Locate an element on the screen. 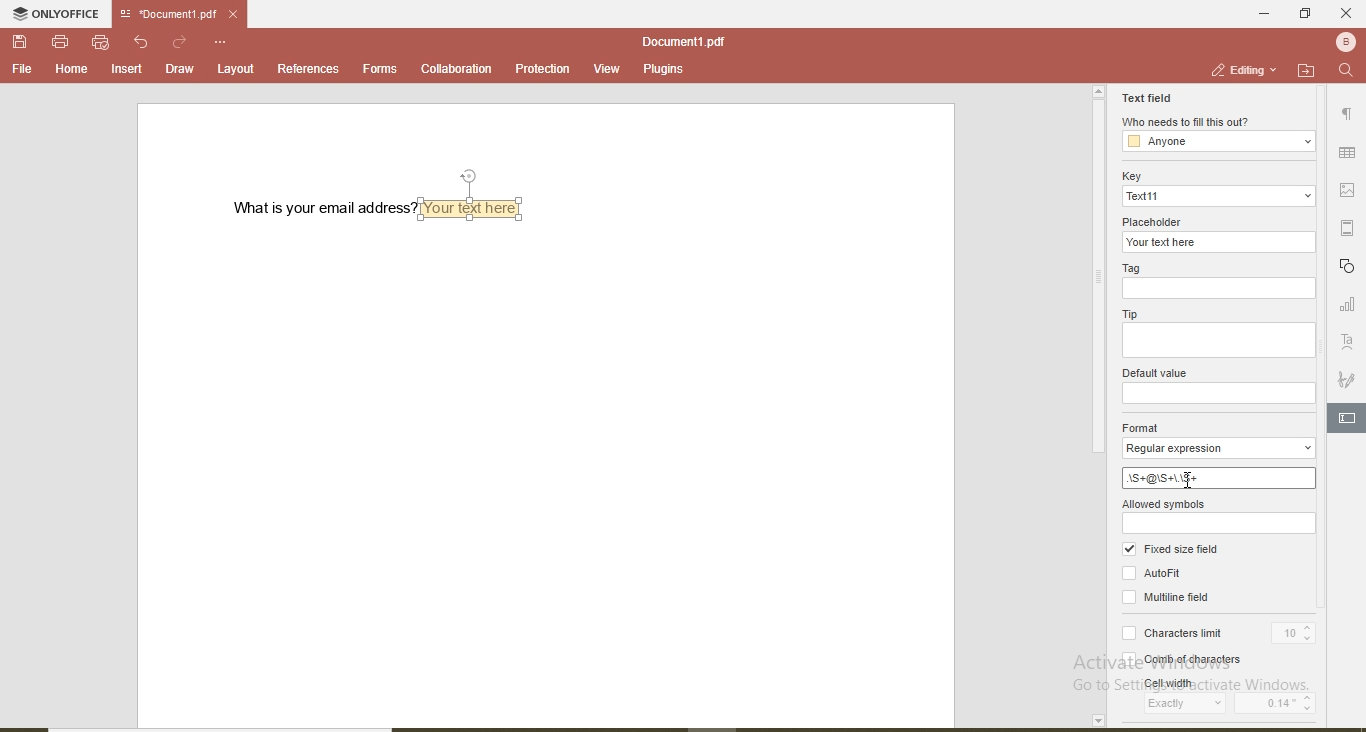  vertical scroll bar is located at coordinates (1096, 280).